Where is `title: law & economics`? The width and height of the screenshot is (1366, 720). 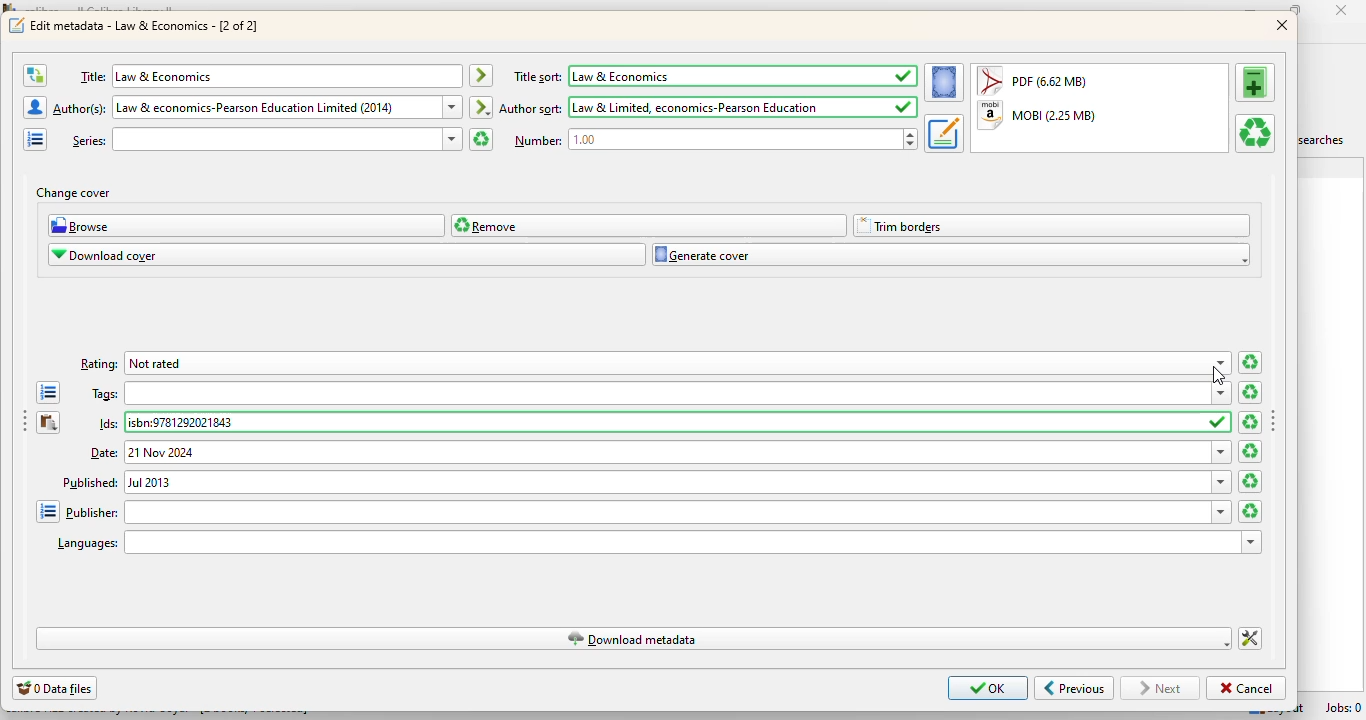 title: law & economics is located at coordinates (266, 76).